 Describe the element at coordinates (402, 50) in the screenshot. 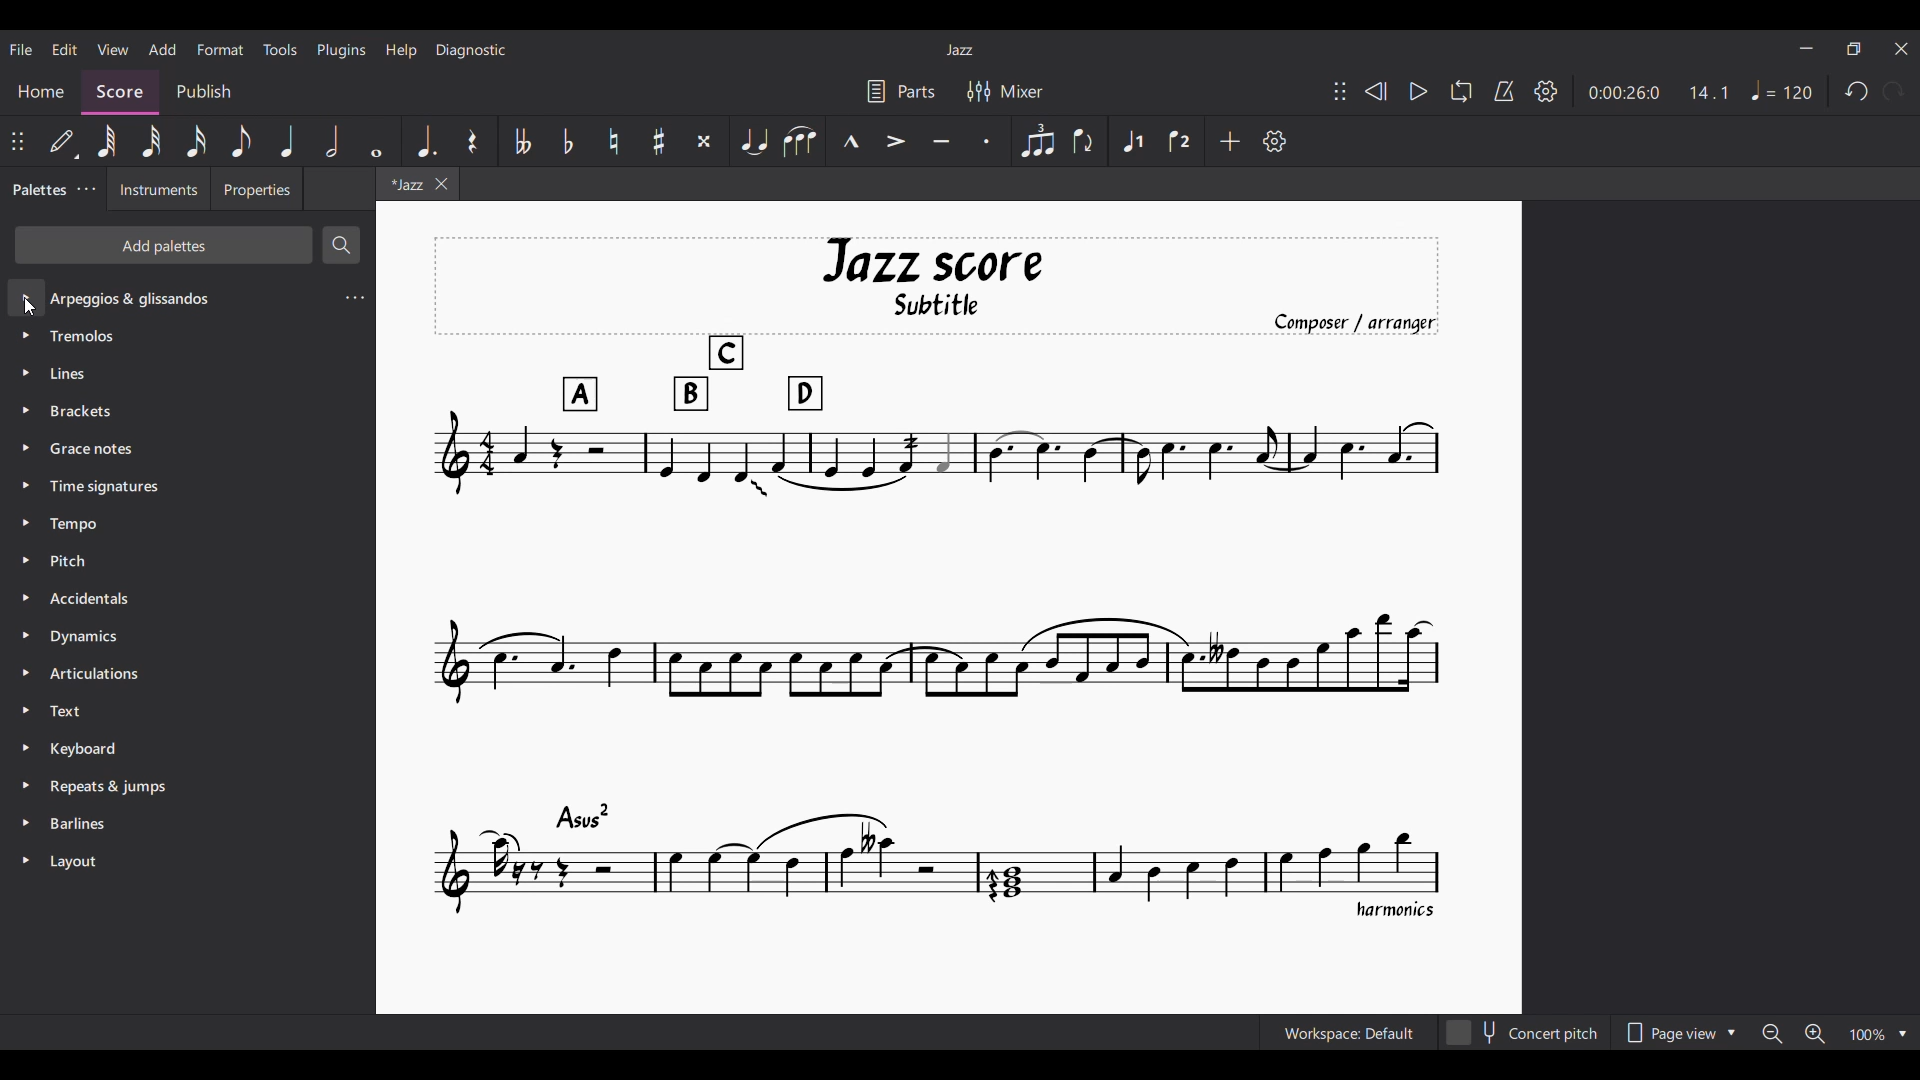

I see `Help menu` at that location.